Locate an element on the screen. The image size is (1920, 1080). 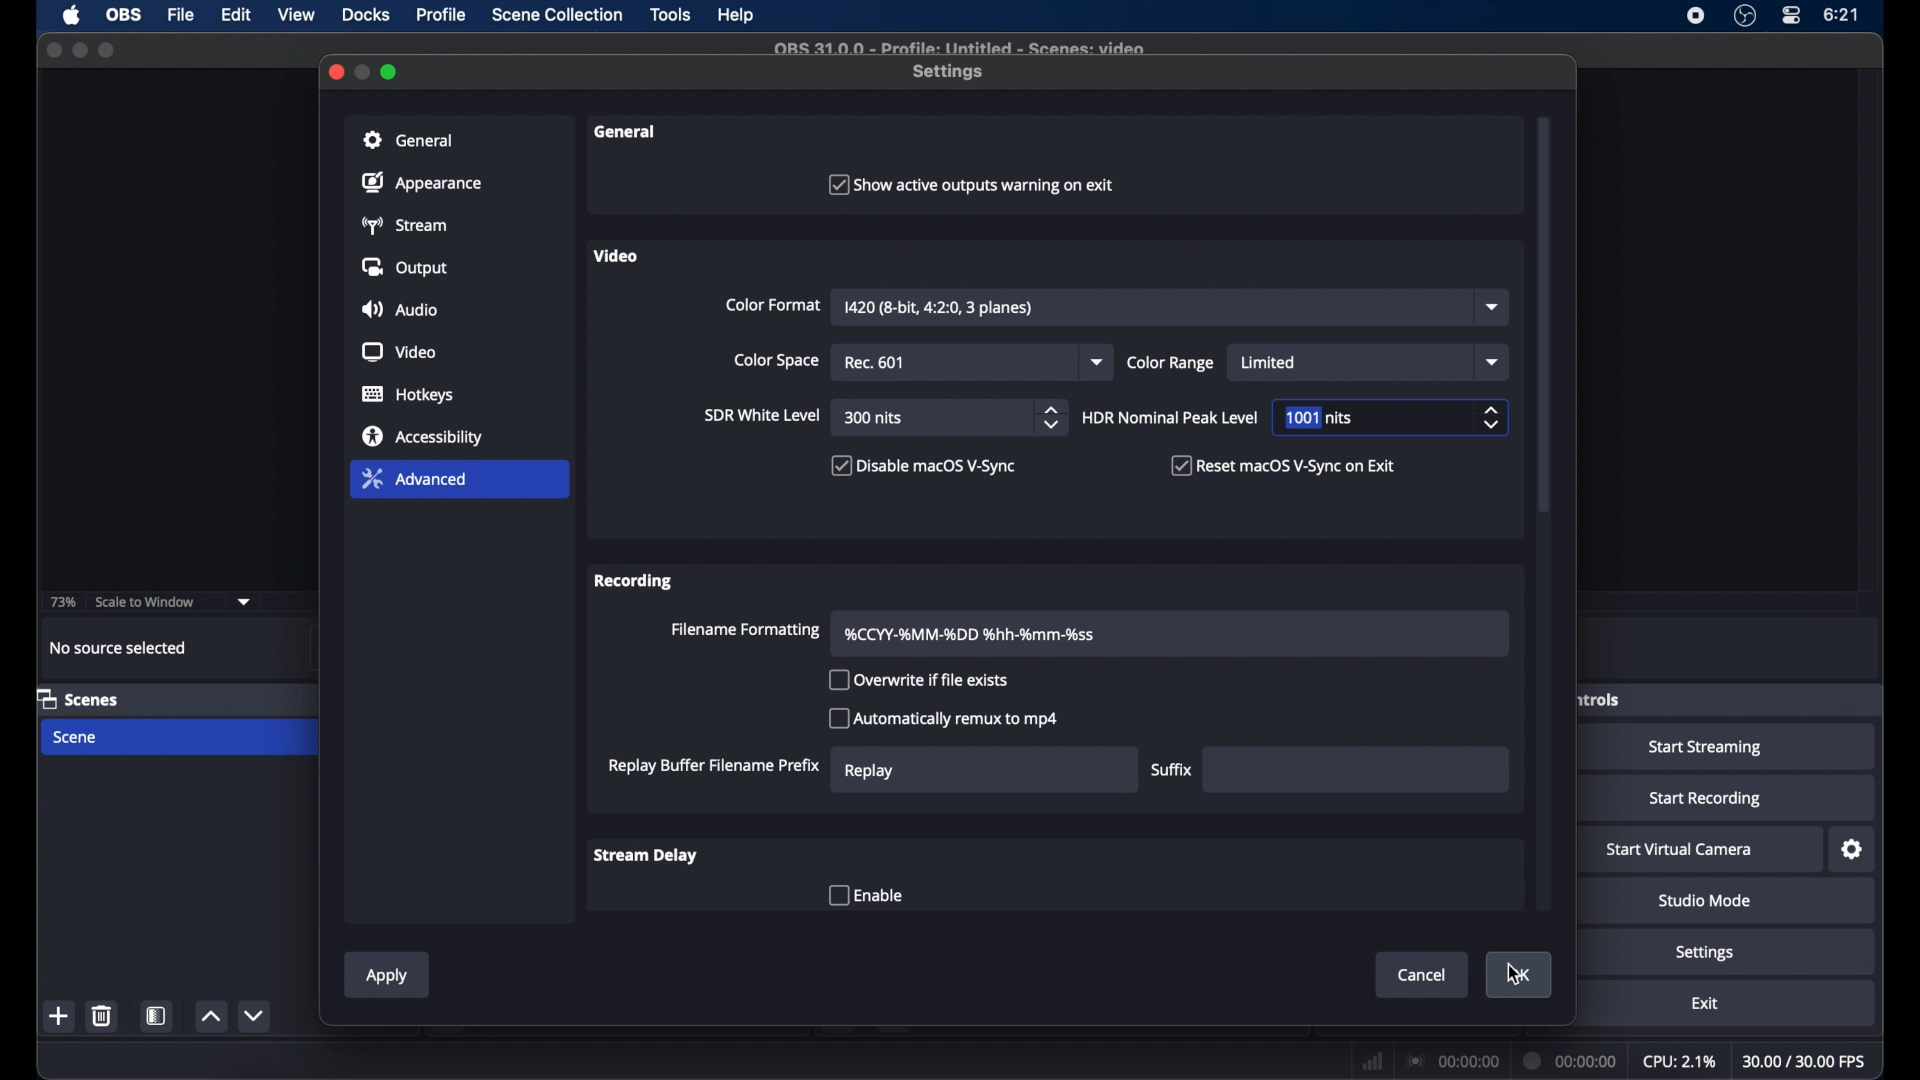
exit is located at coordinates (1704, 1003).